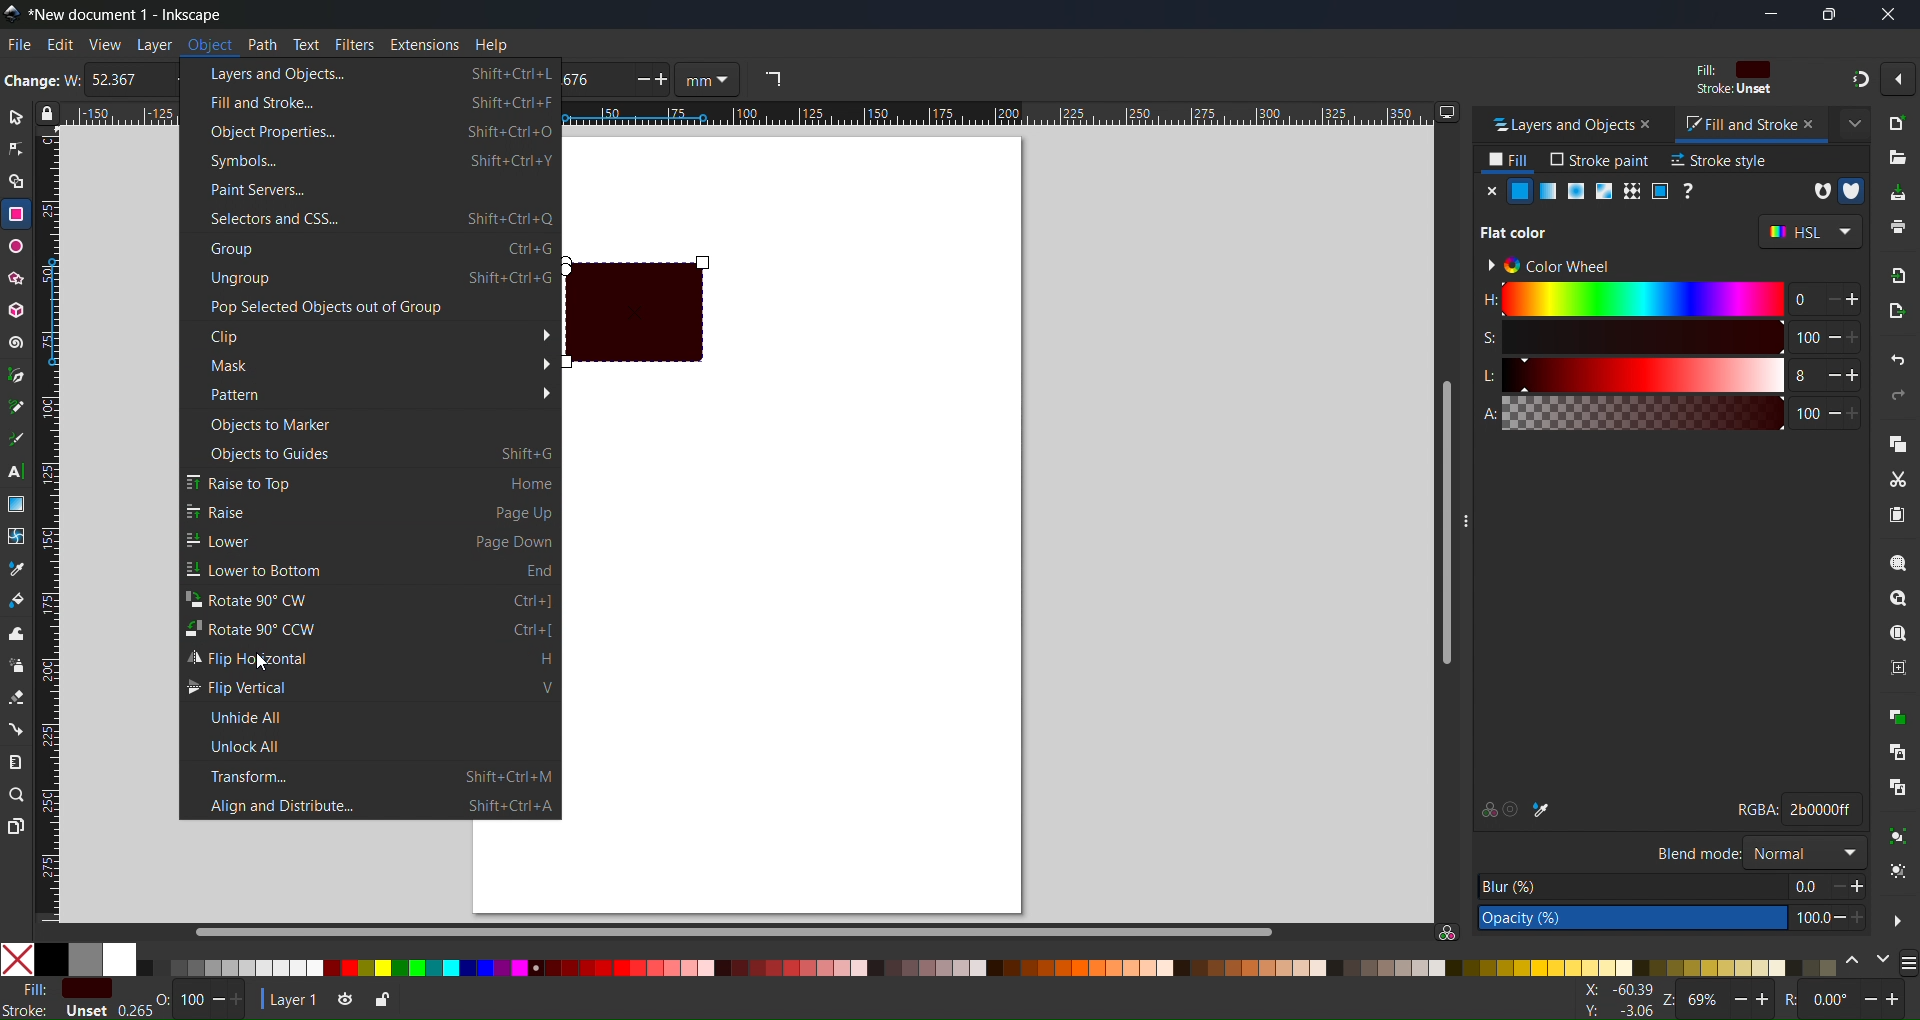 The height and width of the screenshot is (1020, 1920). What do you see at coordinates (263, 661) in the screenshot?
I see `Cursor` at bounding box center [263, 661].